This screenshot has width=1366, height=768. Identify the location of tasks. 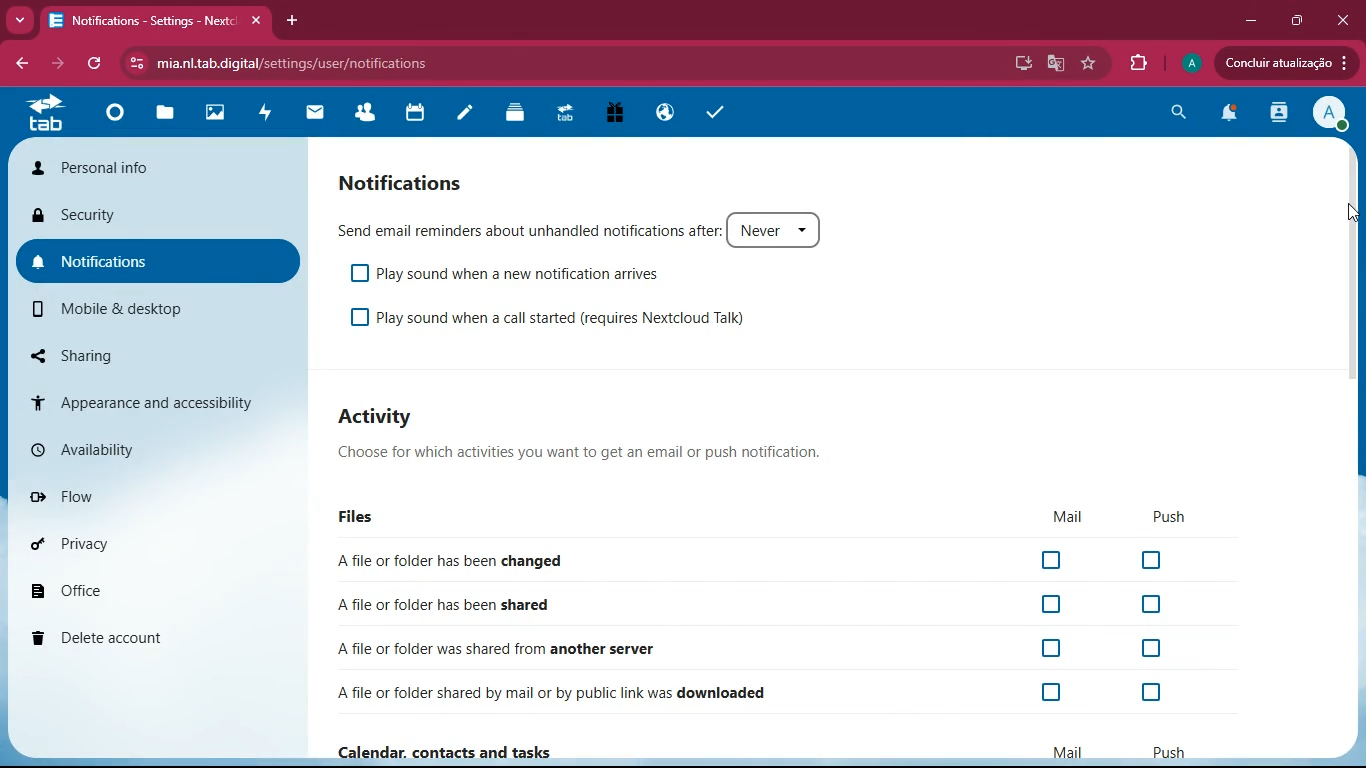
(717, 111).